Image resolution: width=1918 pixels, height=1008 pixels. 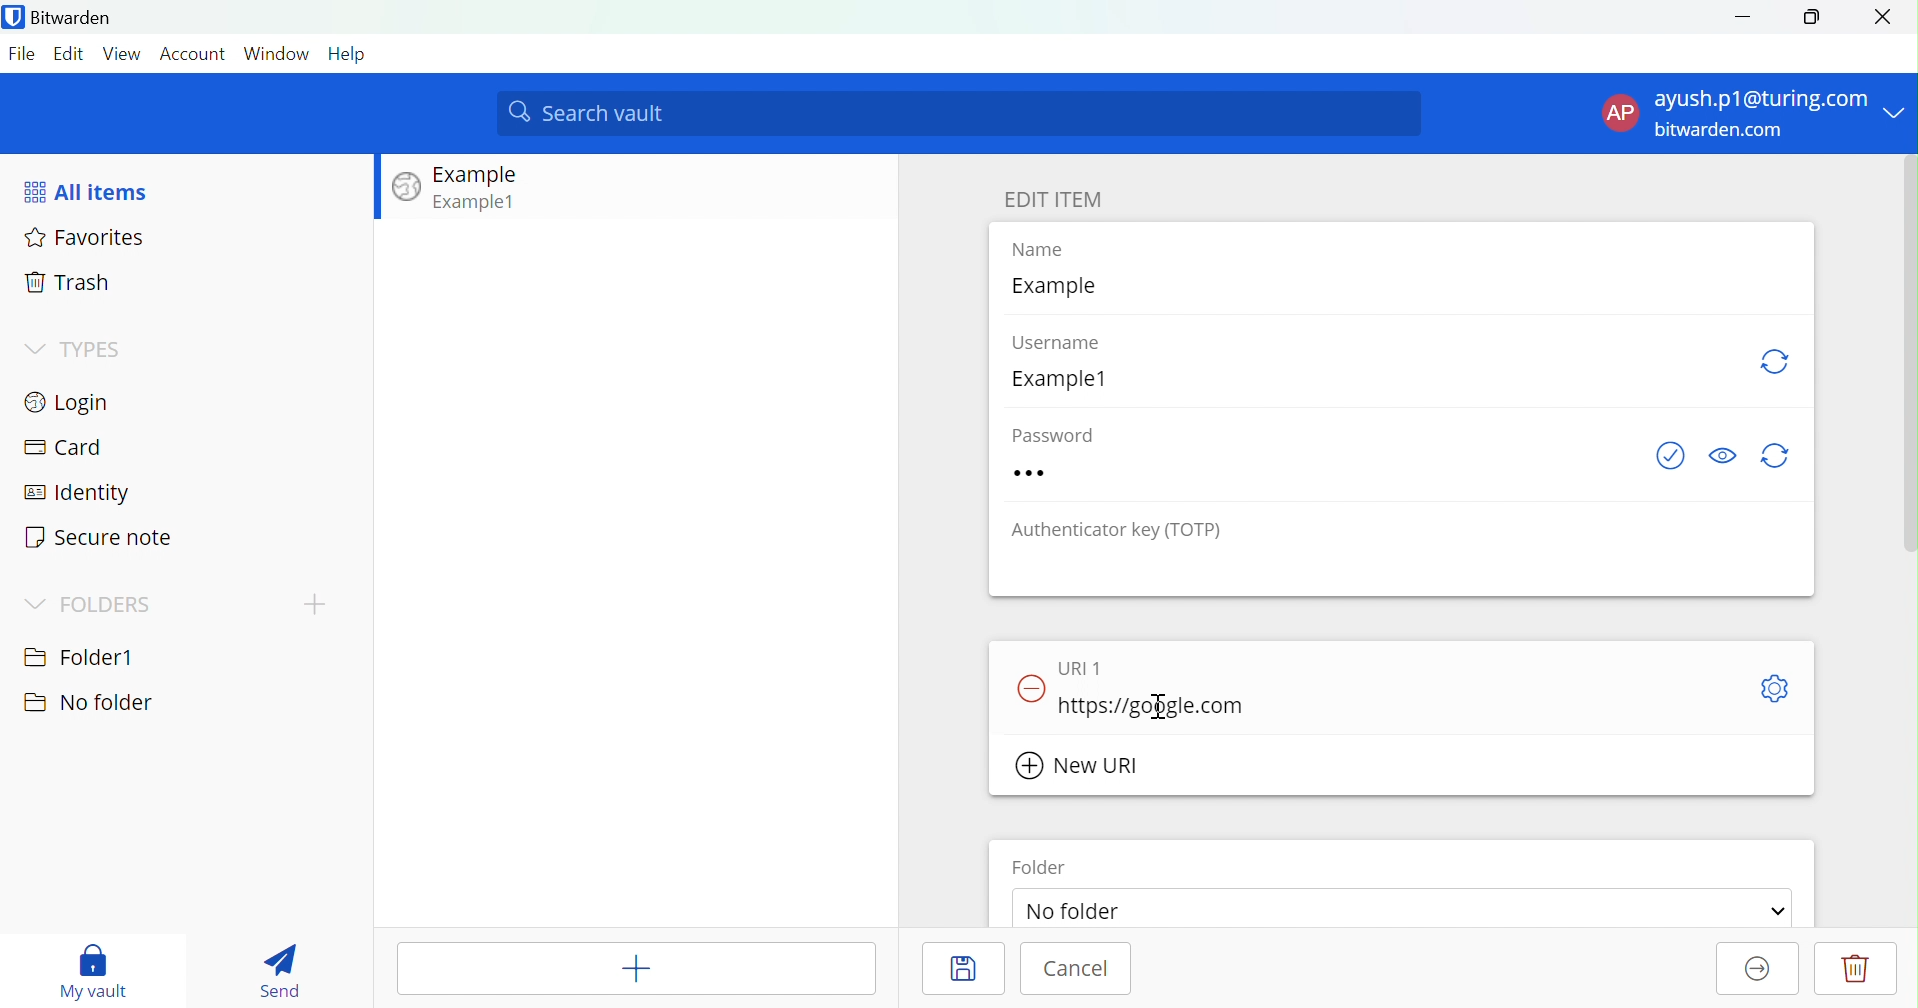 What do you see at coordinates (1812, 17) in the screenshot?
I see `Restore Down` at bounding box center [1812, 17].